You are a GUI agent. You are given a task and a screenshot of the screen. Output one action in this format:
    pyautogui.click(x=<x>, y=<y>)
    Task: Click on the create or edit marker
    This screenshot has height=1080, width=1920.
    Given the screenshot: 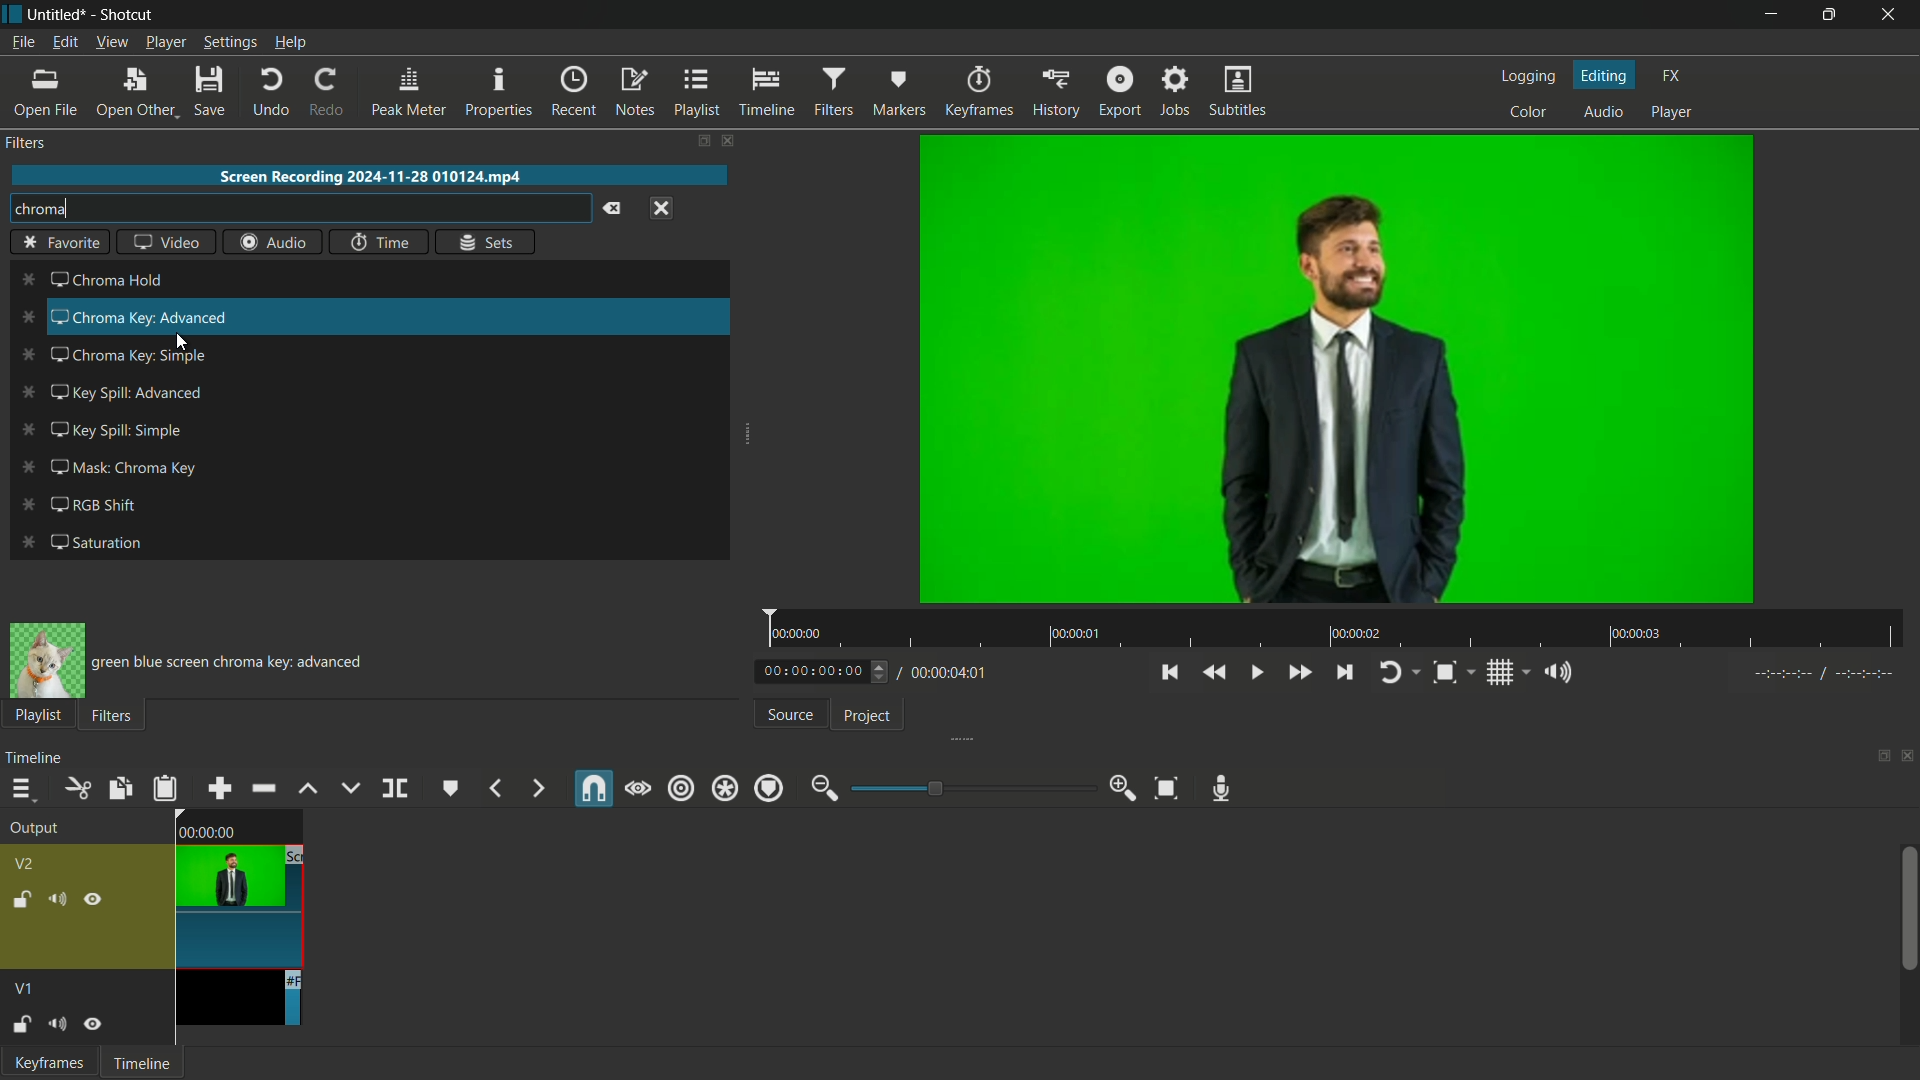 What is the action you would take?
    pyautogui.click(x=448, y=790)
    